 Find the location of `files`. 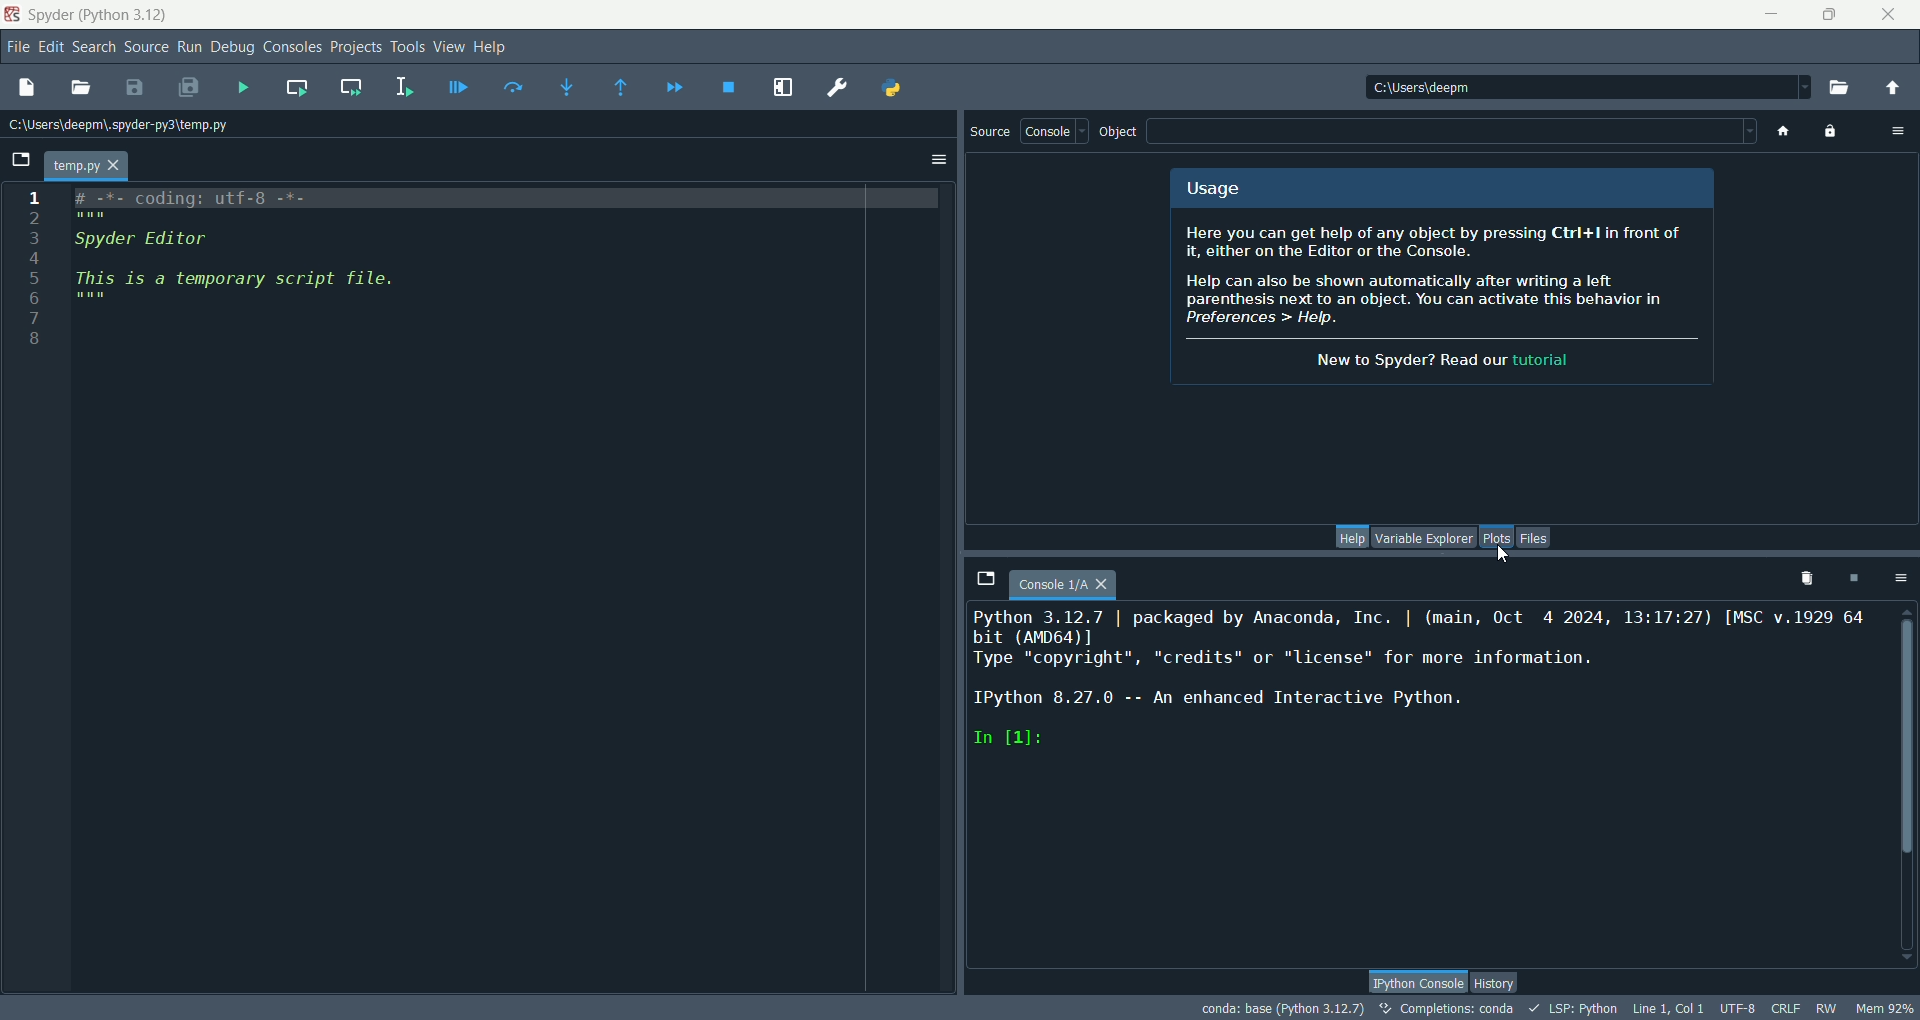

files is located at coordinates (1537, 536).